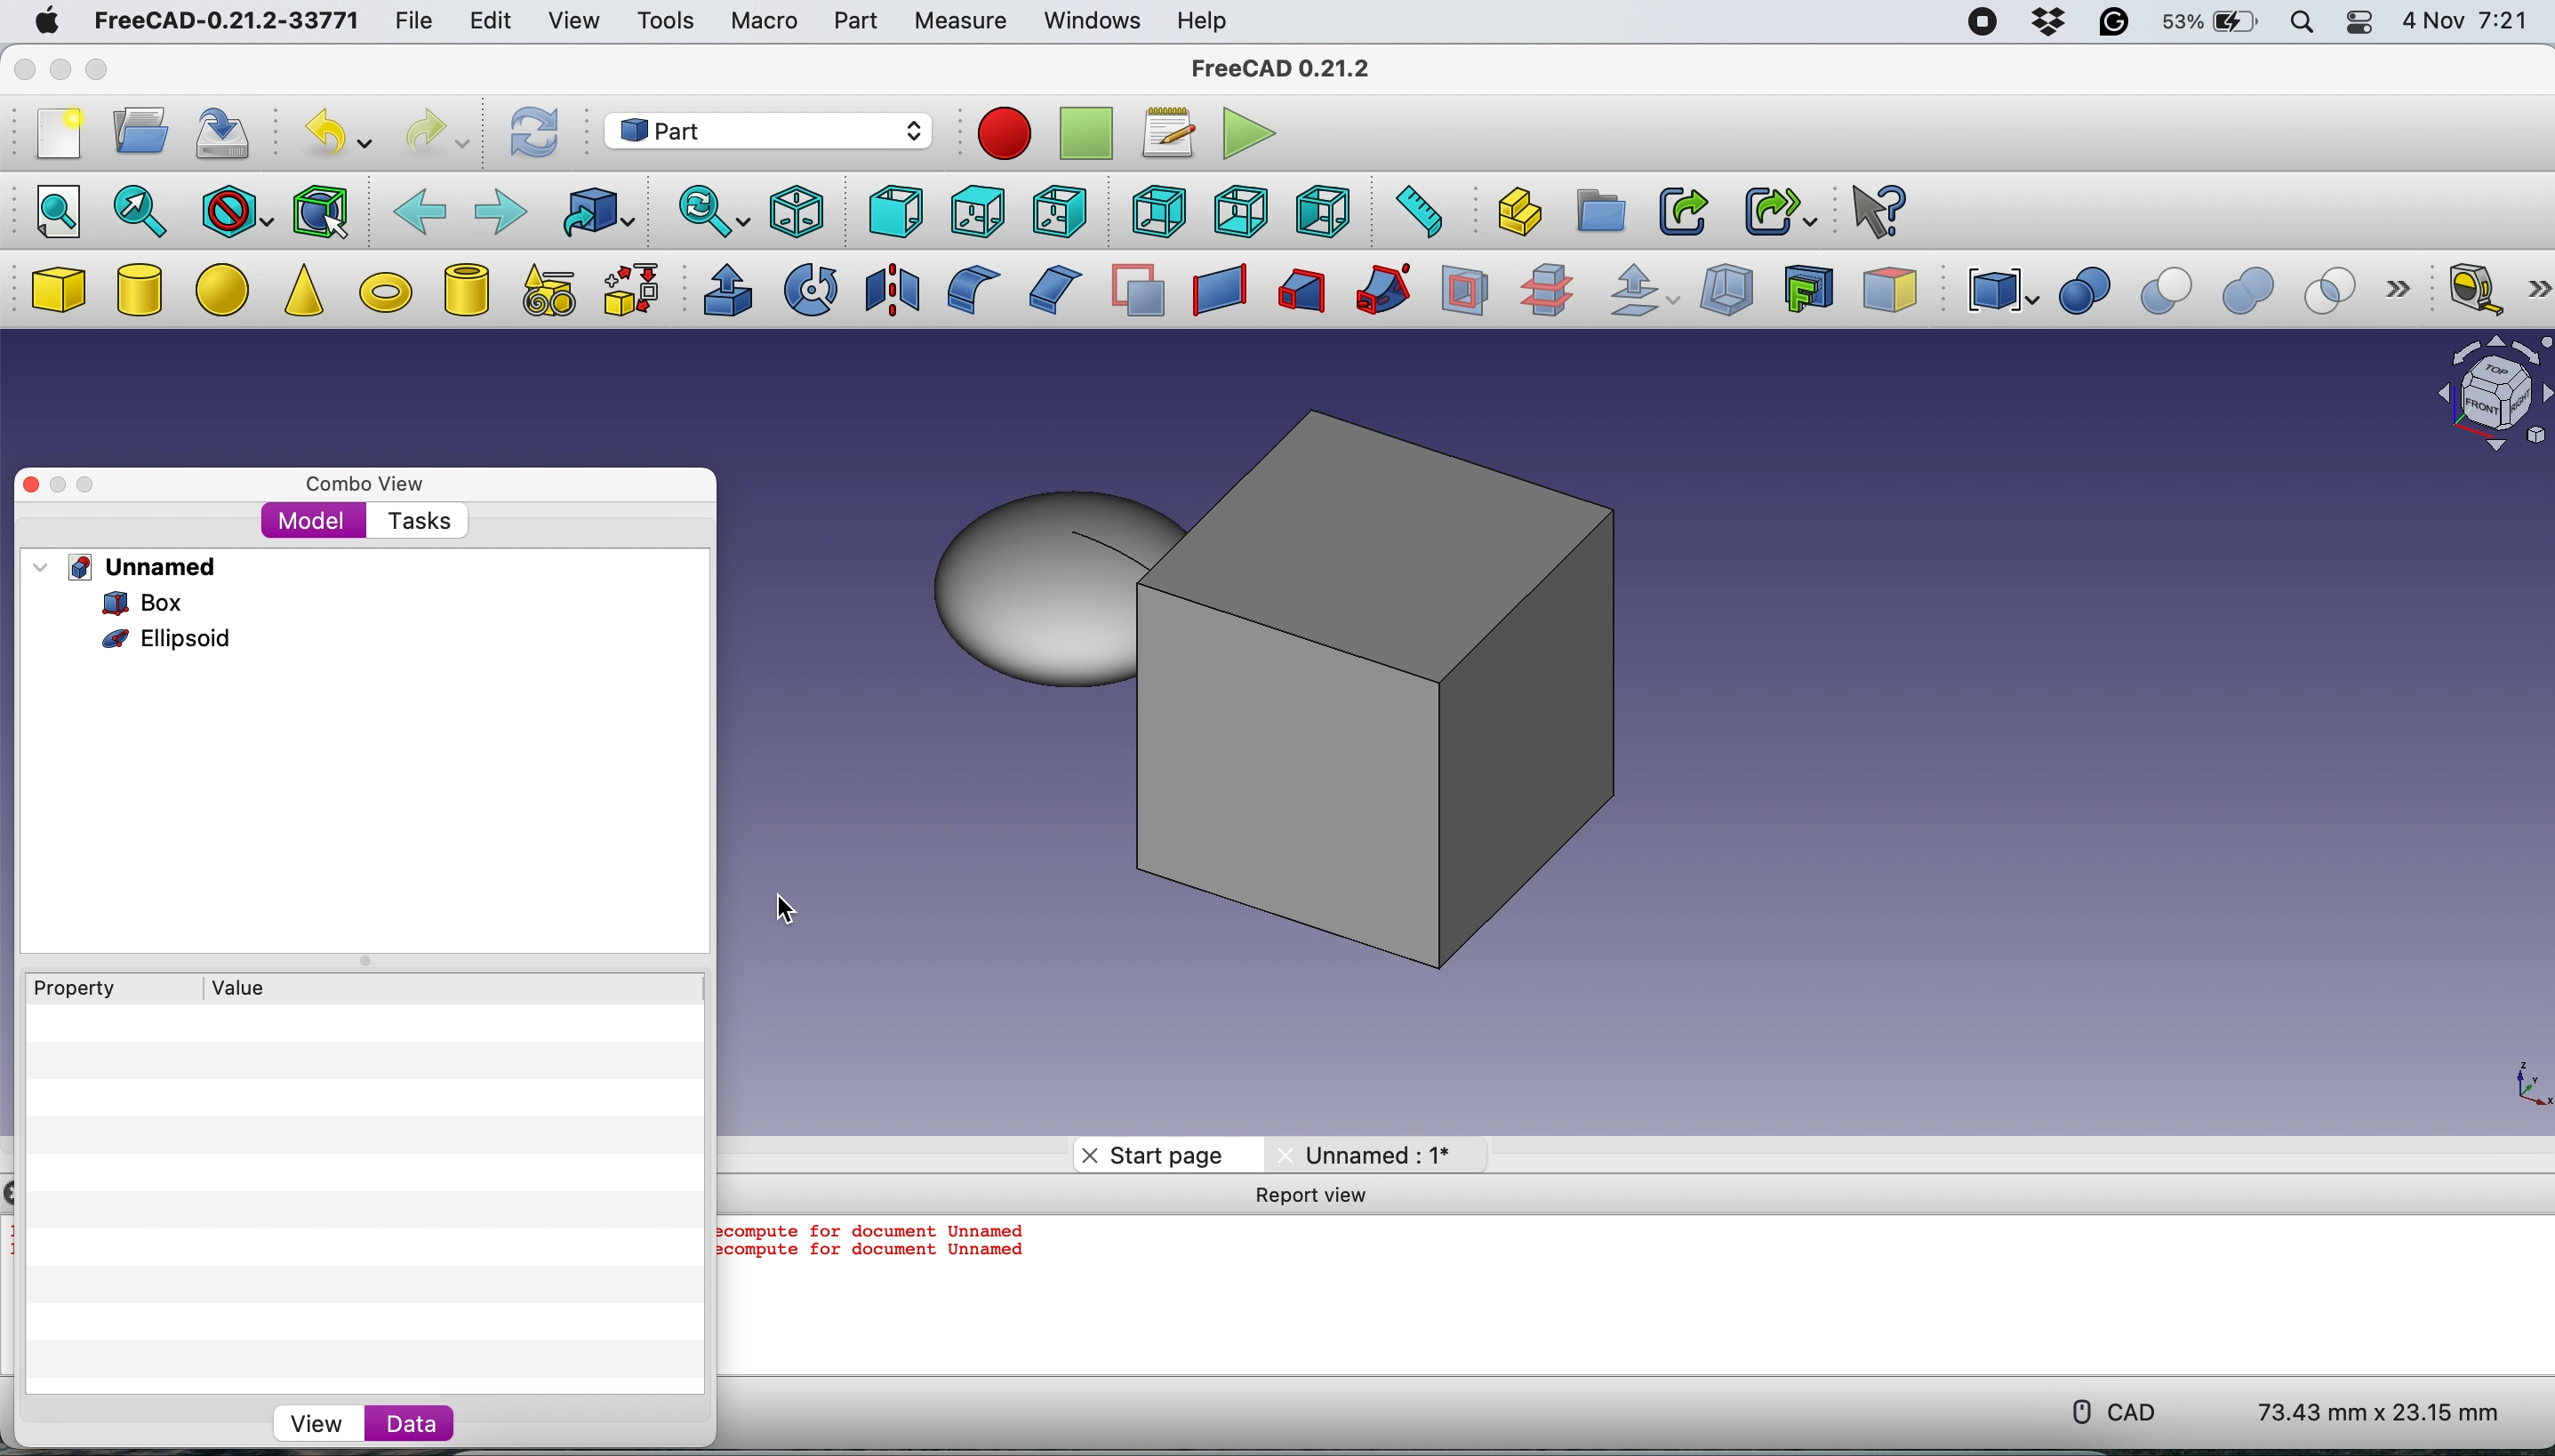 The image size is (2555, 1456). What do you see at coordinates (2341, 289) in the screenshot?
I see `intersection` at bounding box center [2341, 289].